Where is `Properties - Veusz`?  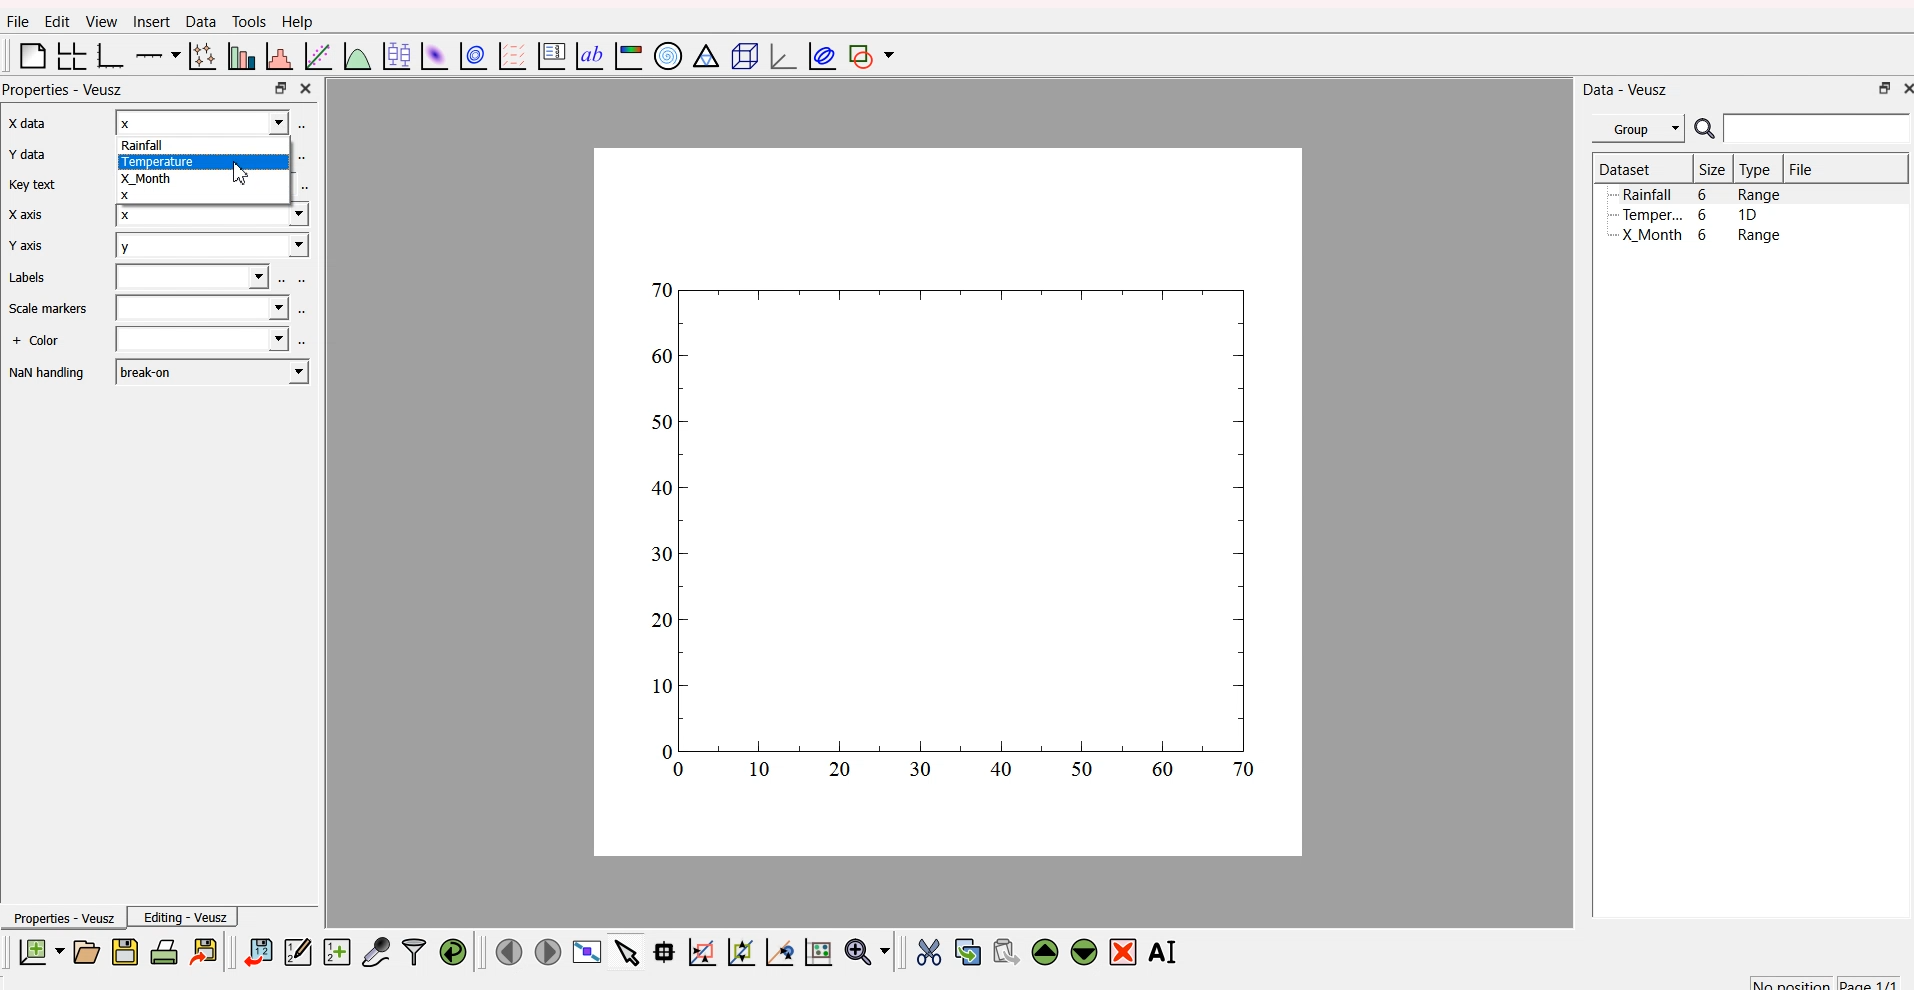 Properties - Veusz is located at coordinates (62, 917).